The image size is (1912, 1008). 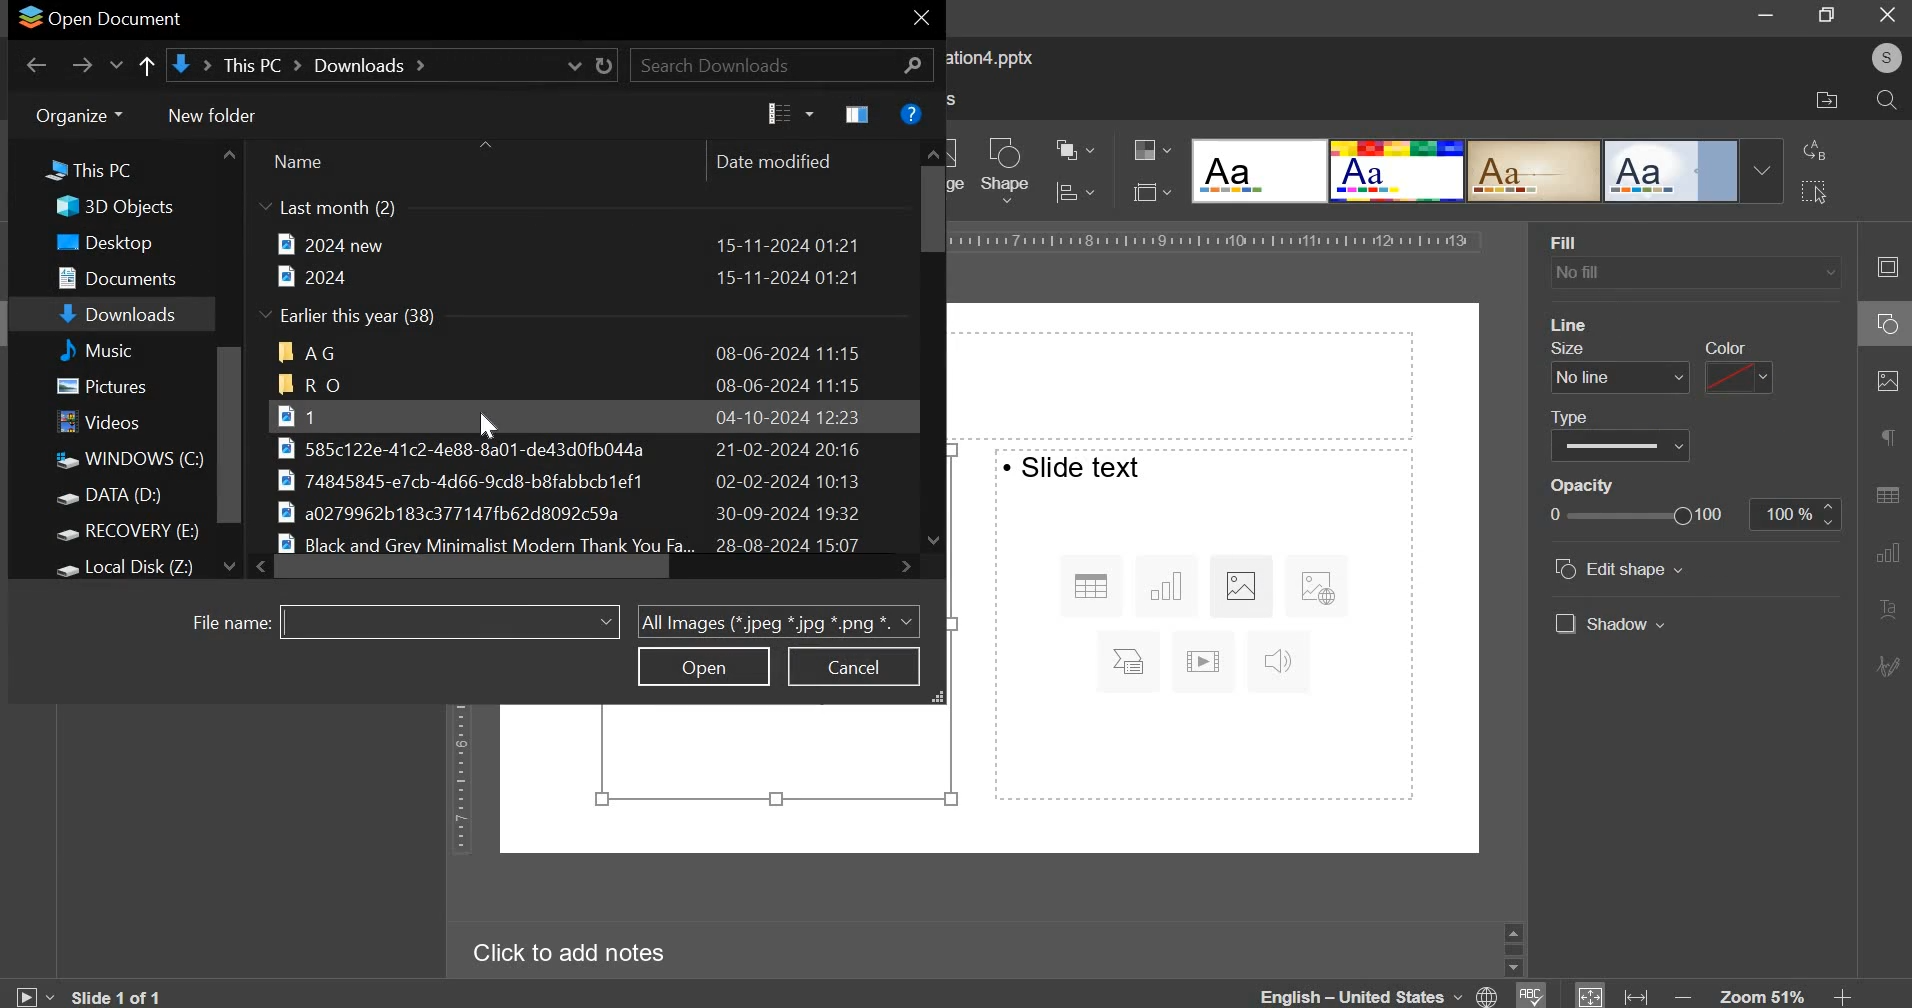 I want to click on minimize, so click(x=1767, y=17).